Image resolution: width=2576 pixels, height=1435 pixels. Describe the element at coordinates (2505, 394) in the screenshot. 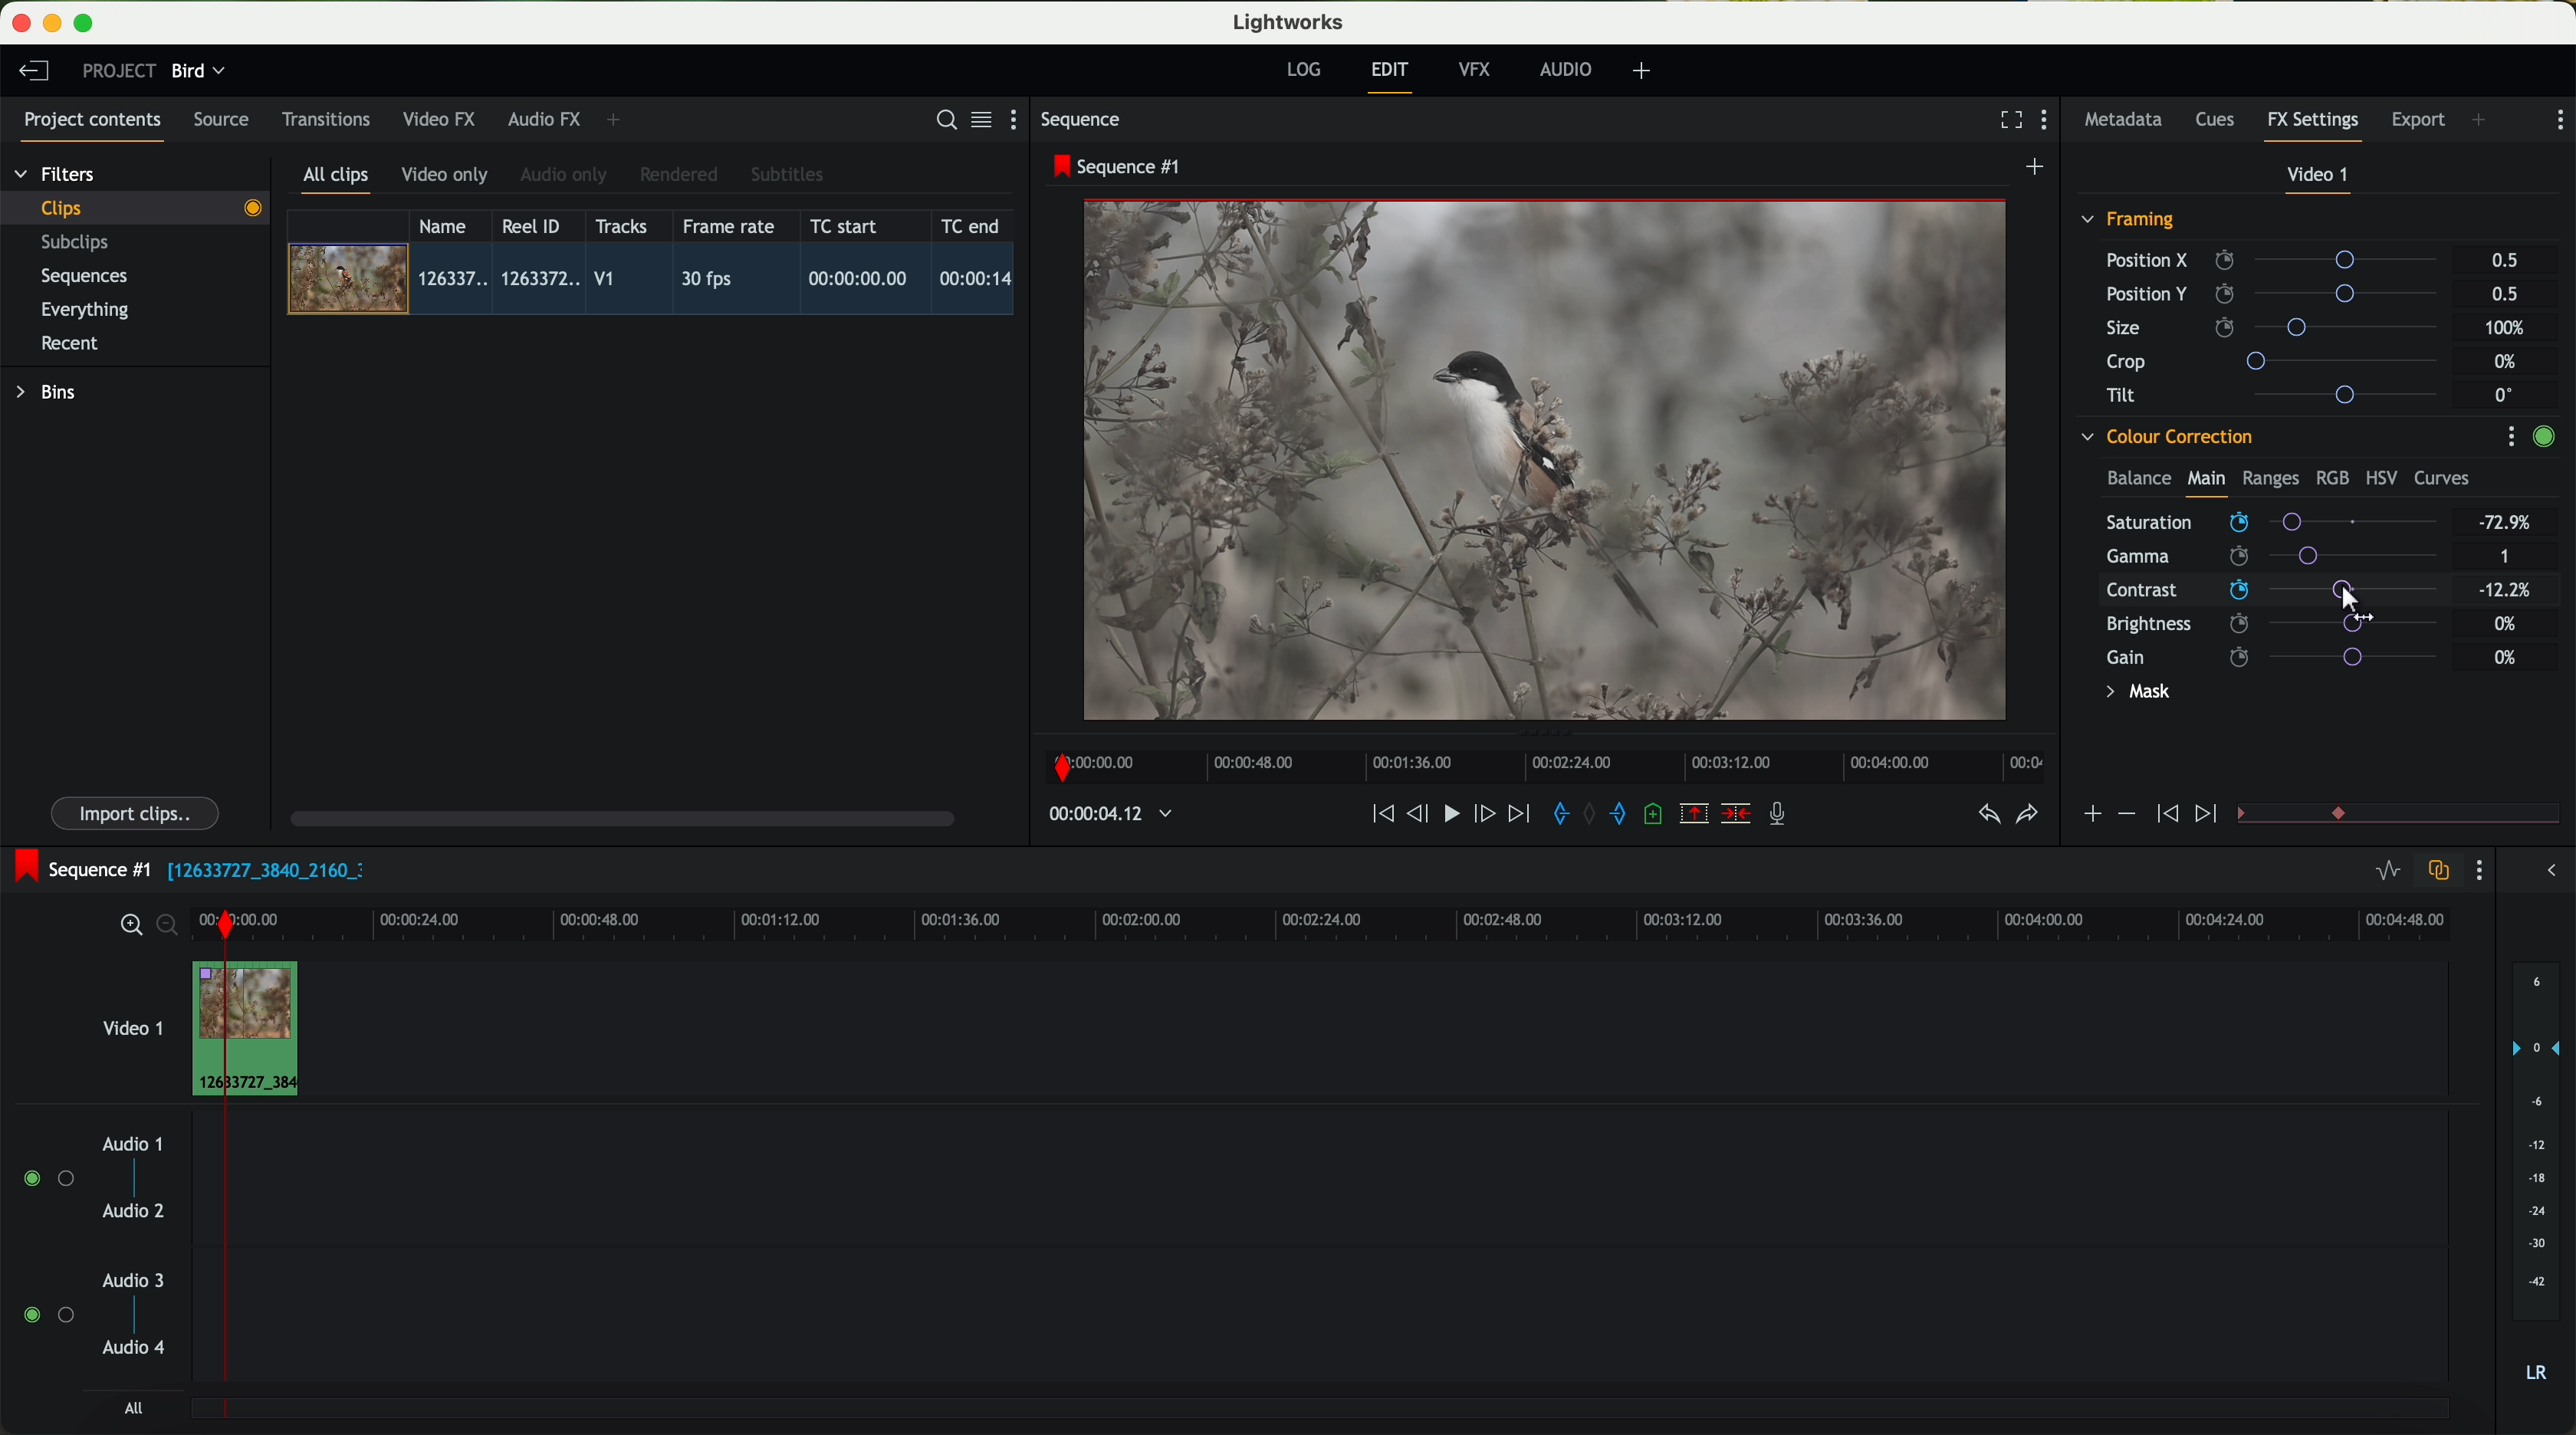

I see `0°` at that location.